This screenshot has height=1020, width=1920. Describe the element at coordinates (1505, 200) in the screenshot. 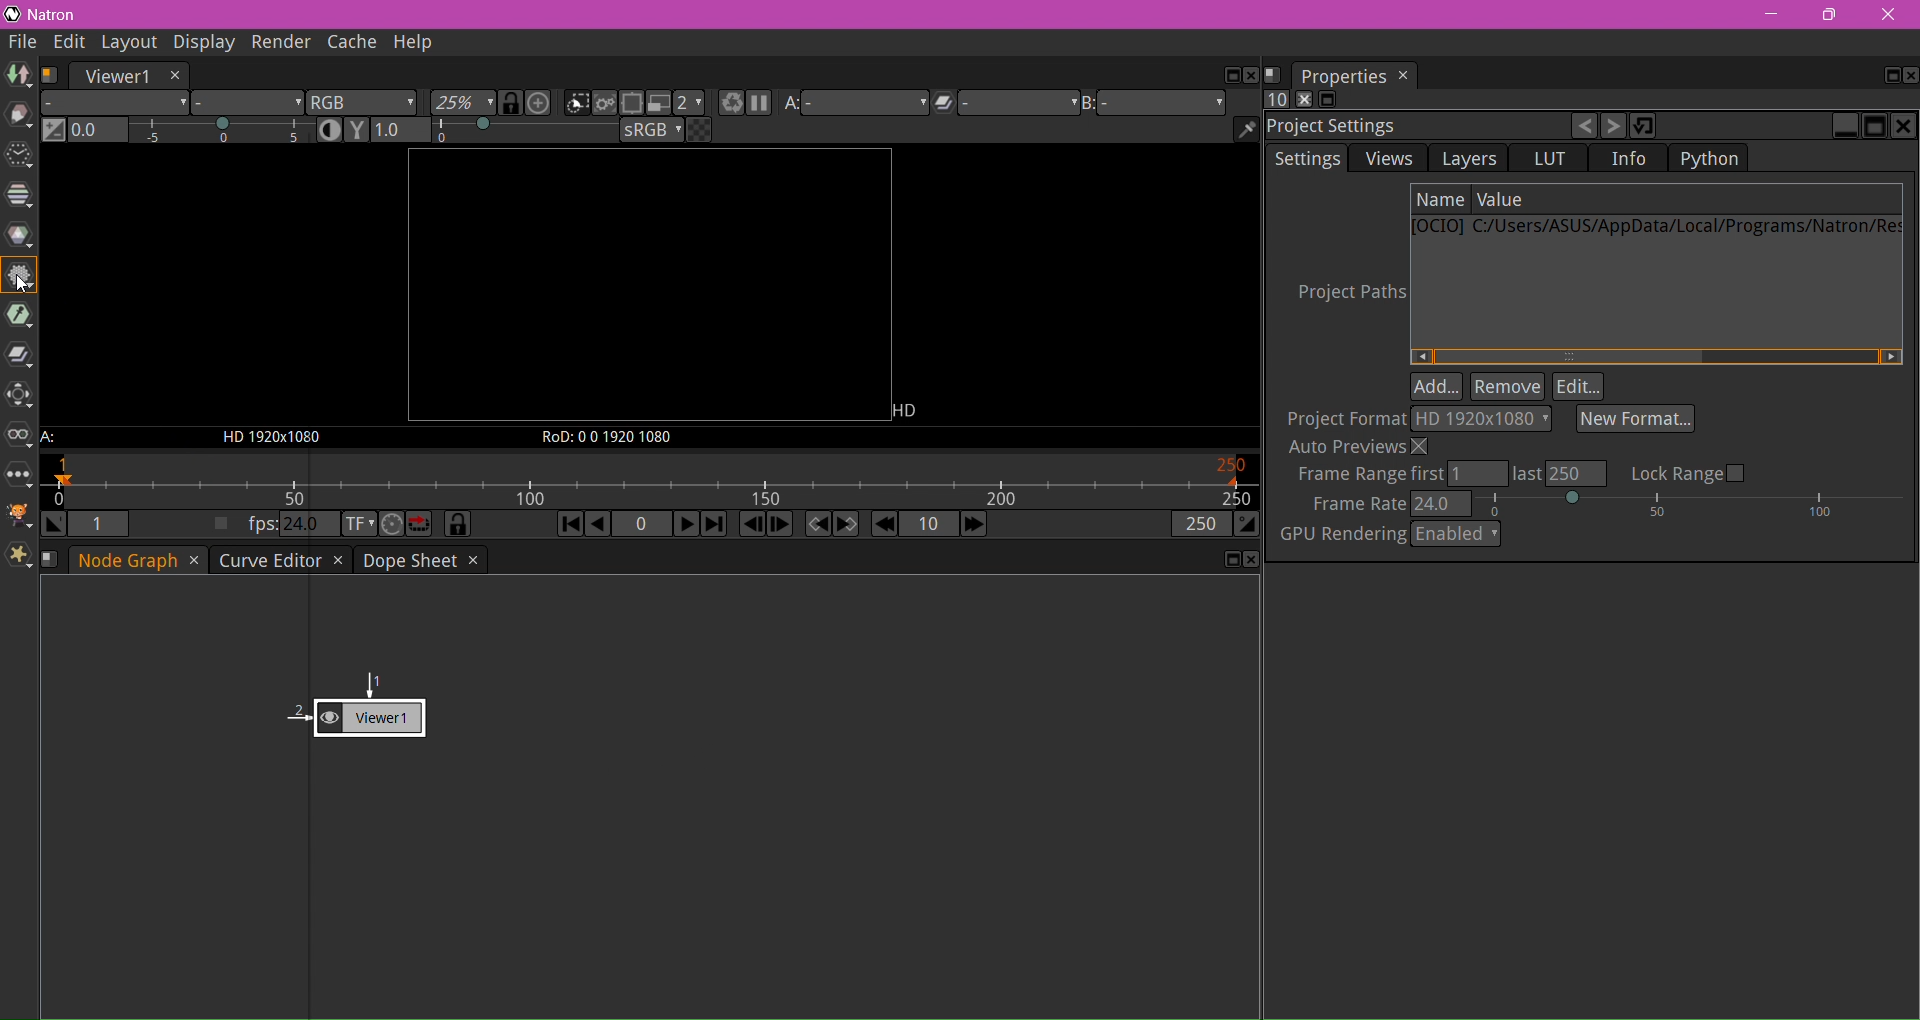

I see `Value` at that location.